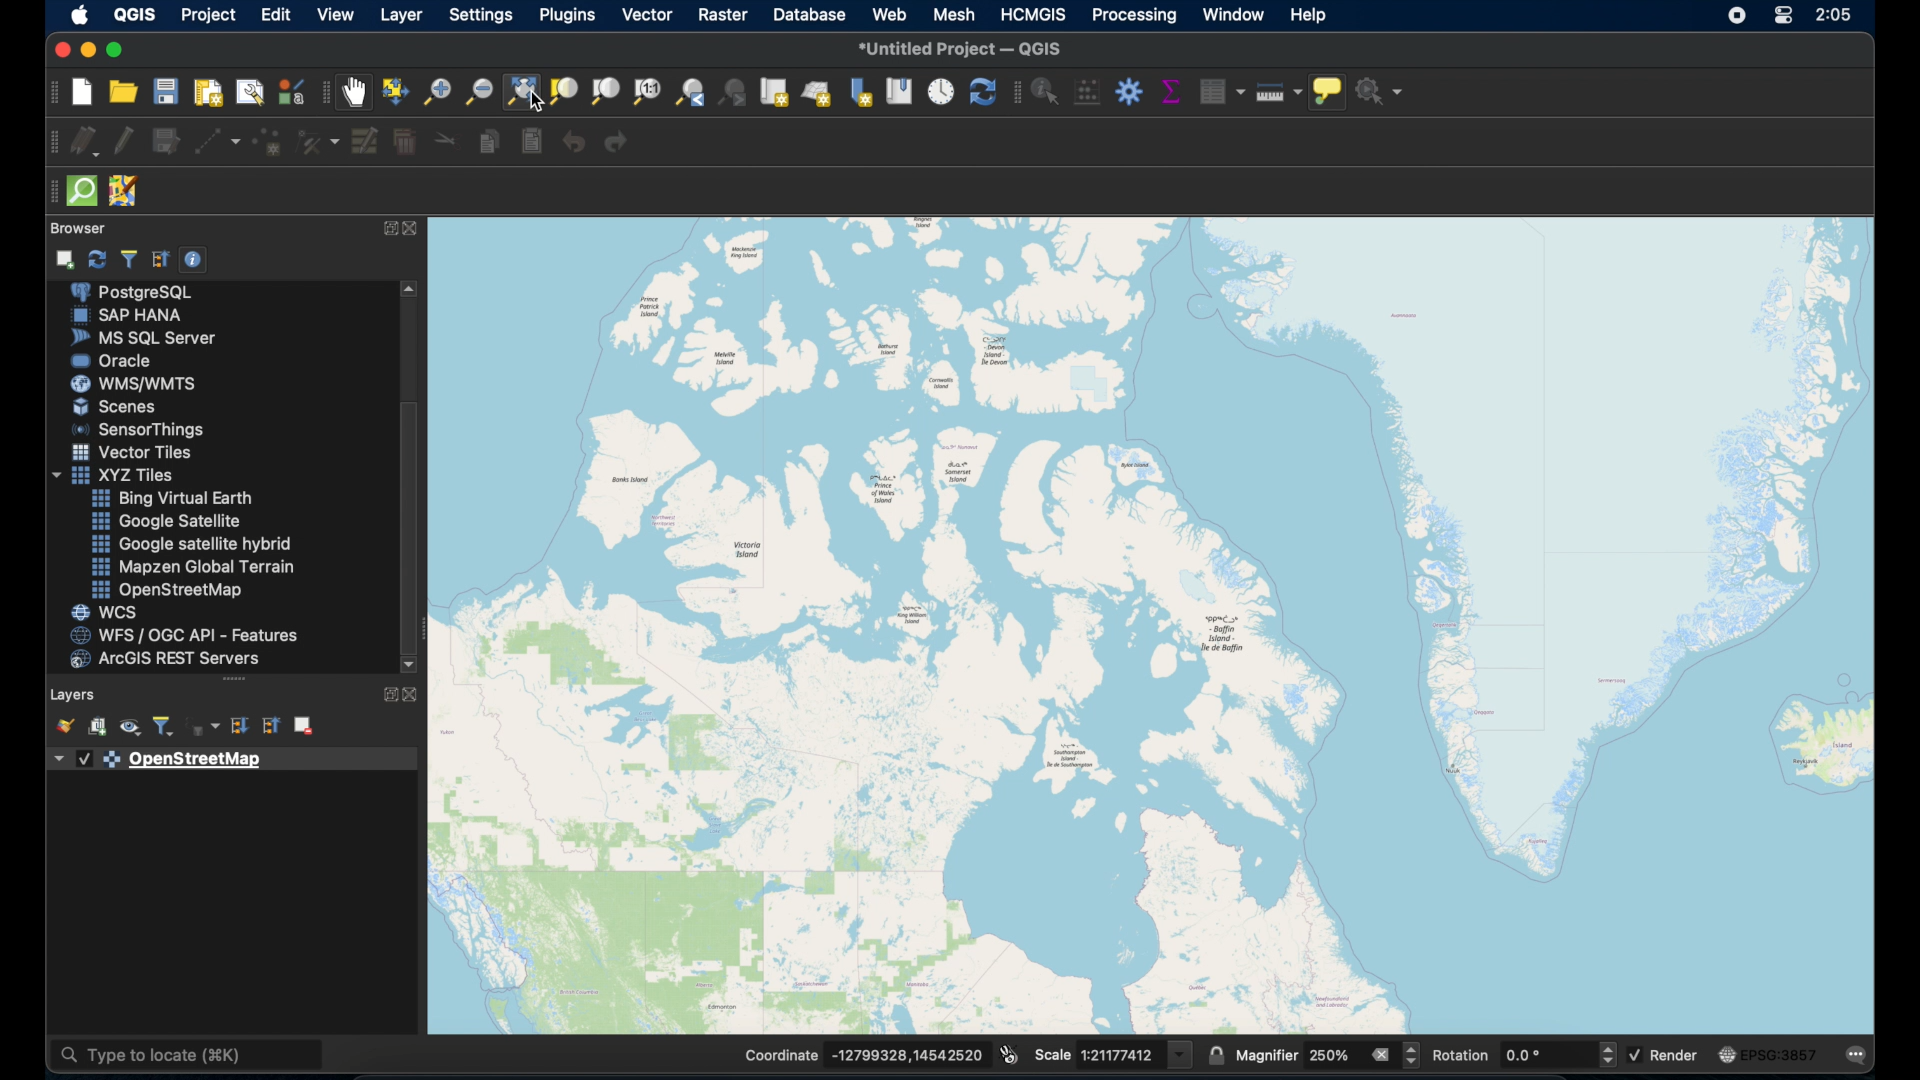  I want to click on close, so click(412, 695).